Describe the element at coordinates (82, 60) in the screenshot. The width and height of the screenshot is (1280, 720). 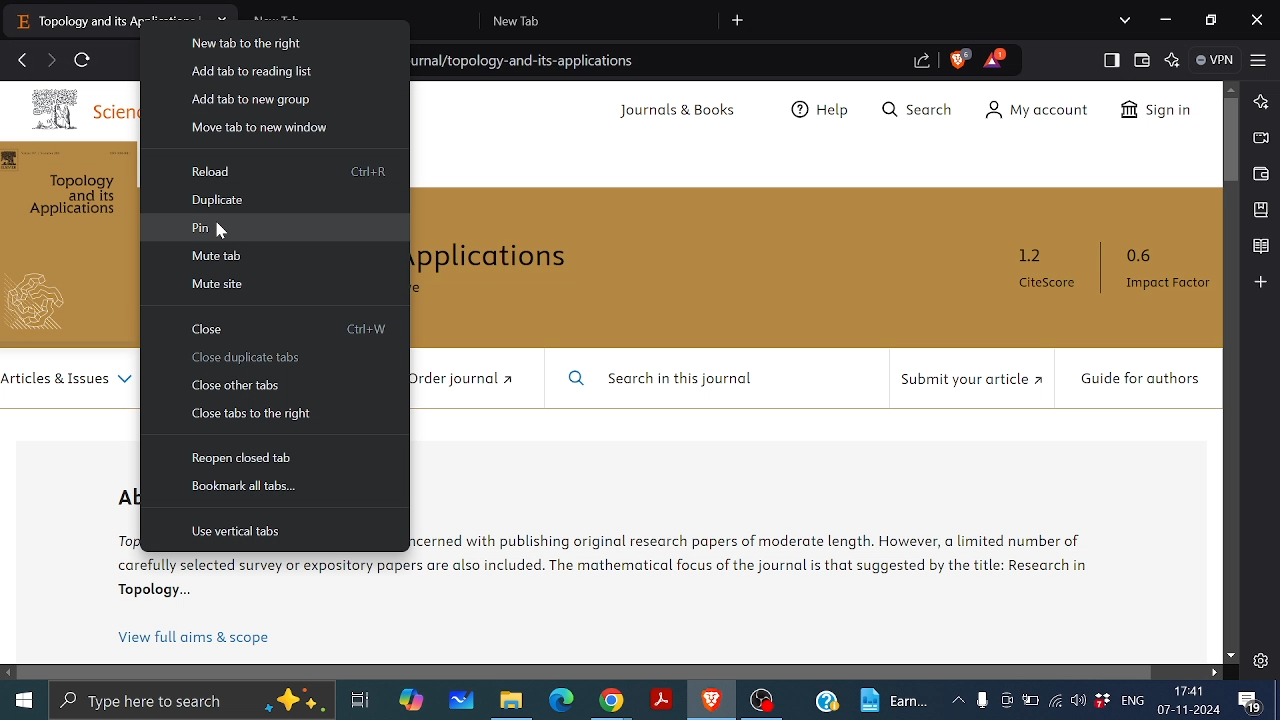
I see `refresh` at that location.